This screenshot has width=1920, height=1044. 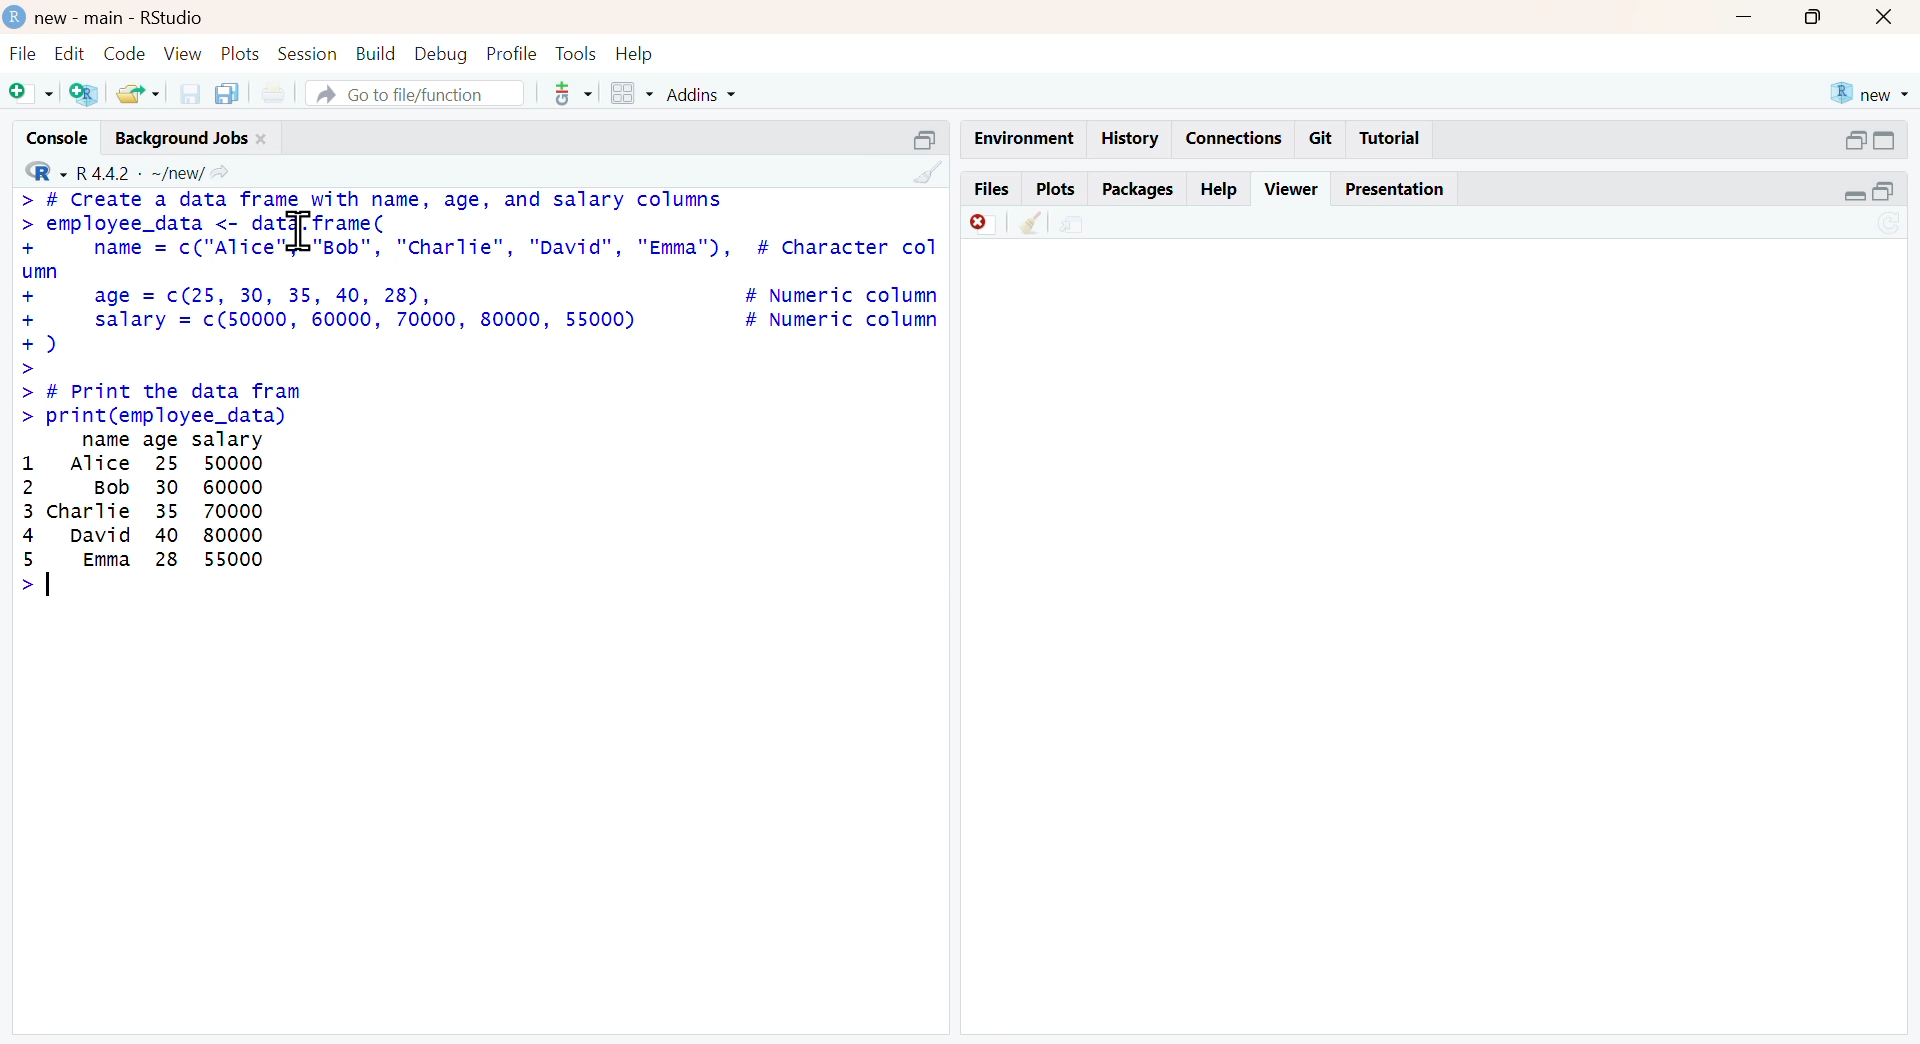 What do you see at coordinates (631, 93) in the screenshot?
I see `workspace panes` at bounding box center [631, 93].